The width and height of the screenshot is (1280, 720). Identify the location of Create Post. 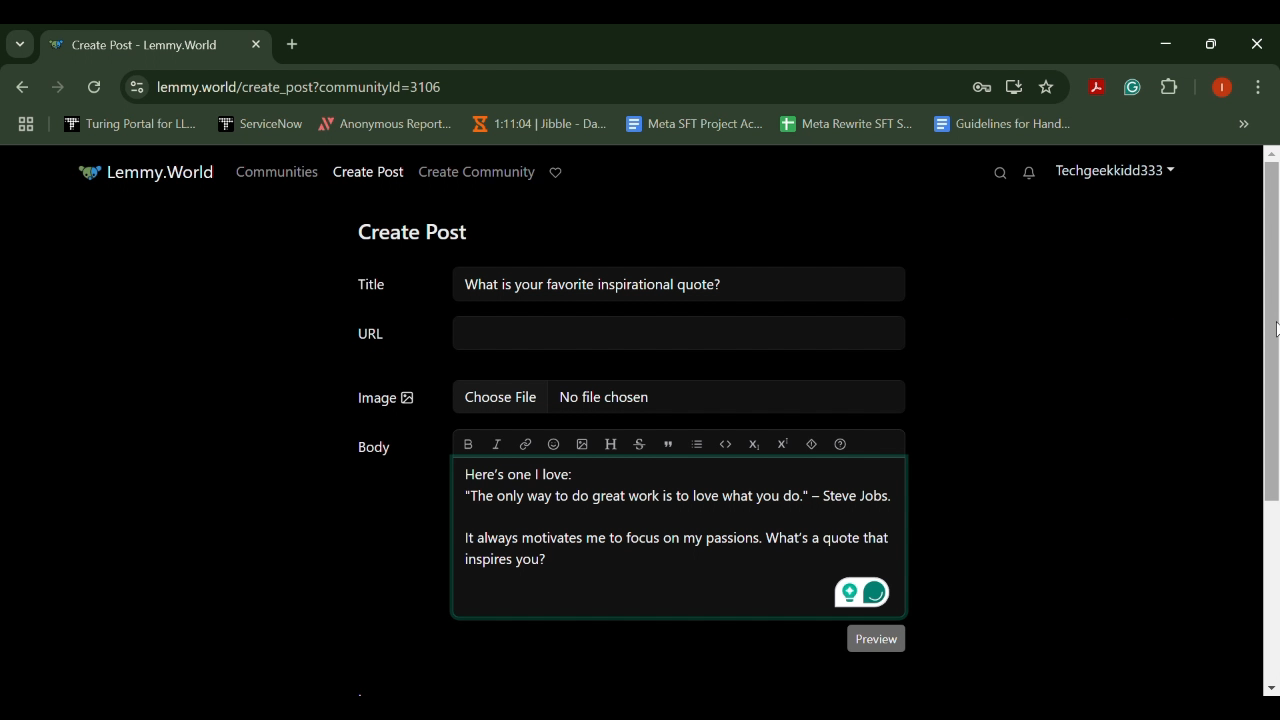
(417, 229).